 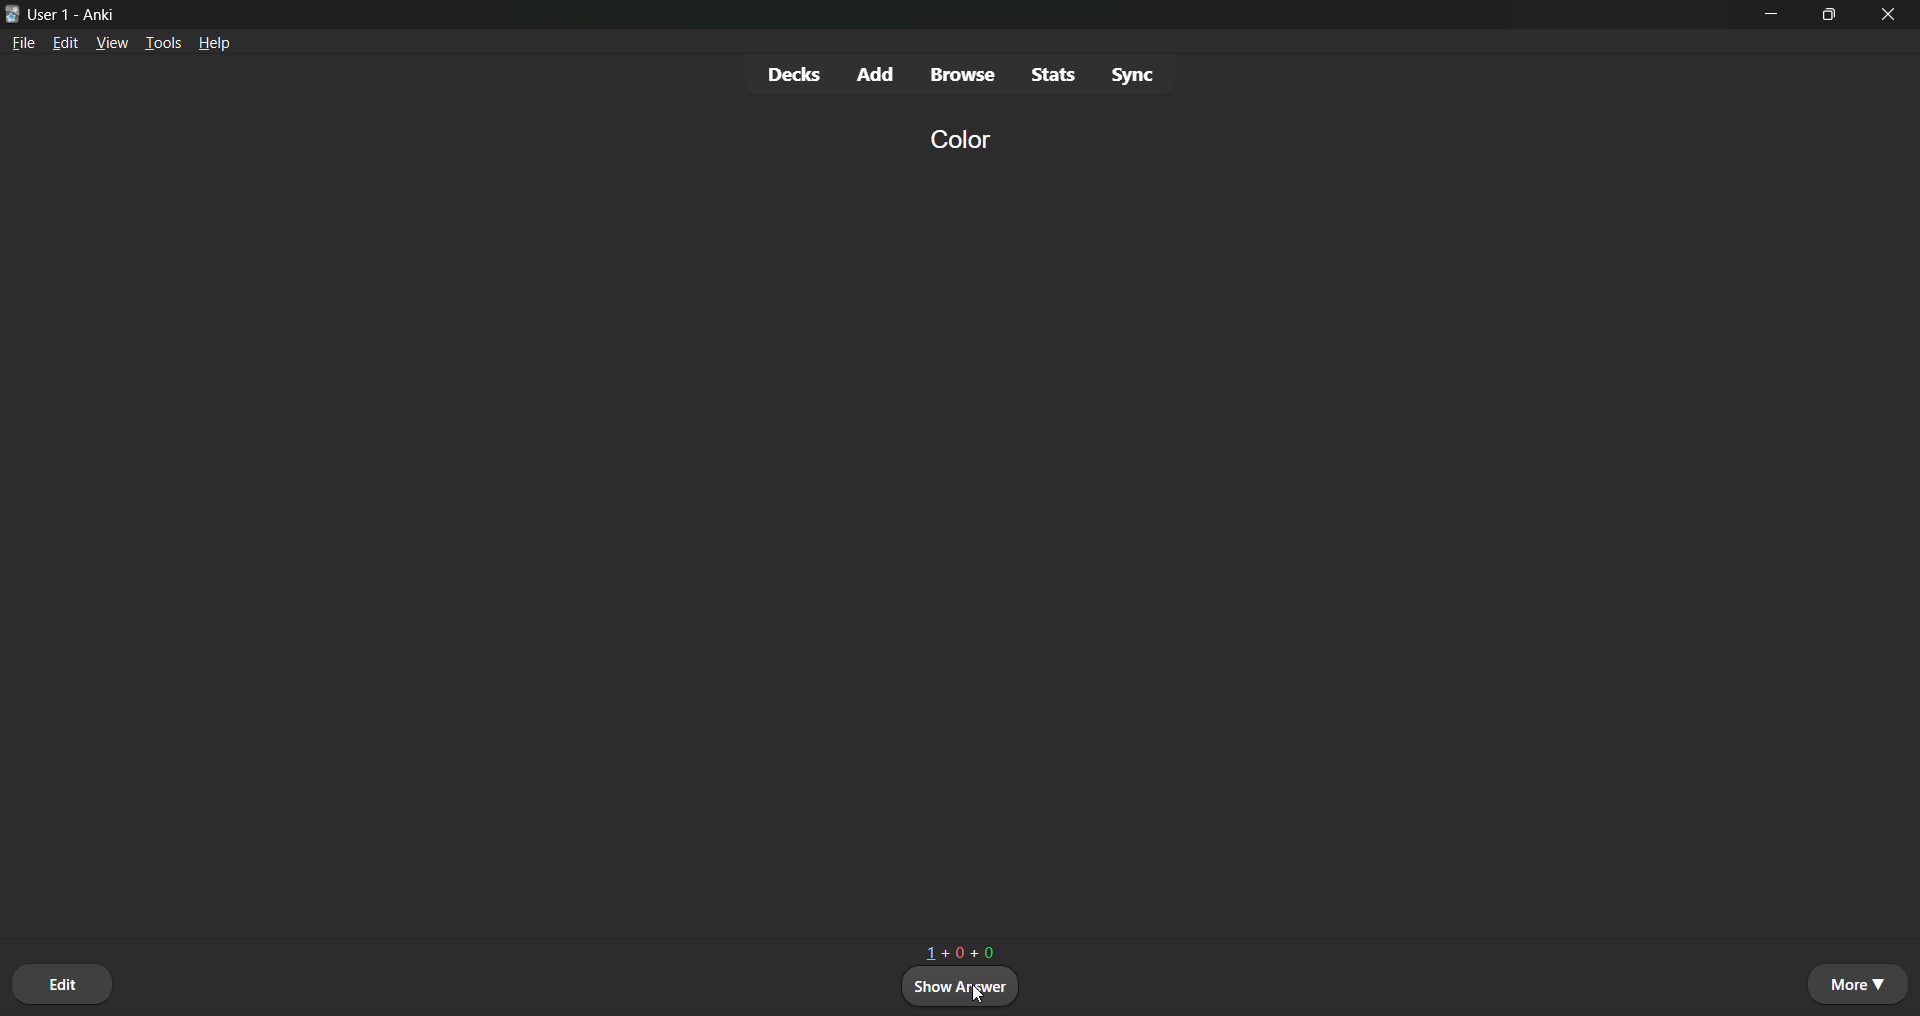 I want to click on help, so click(x=218, y=45).